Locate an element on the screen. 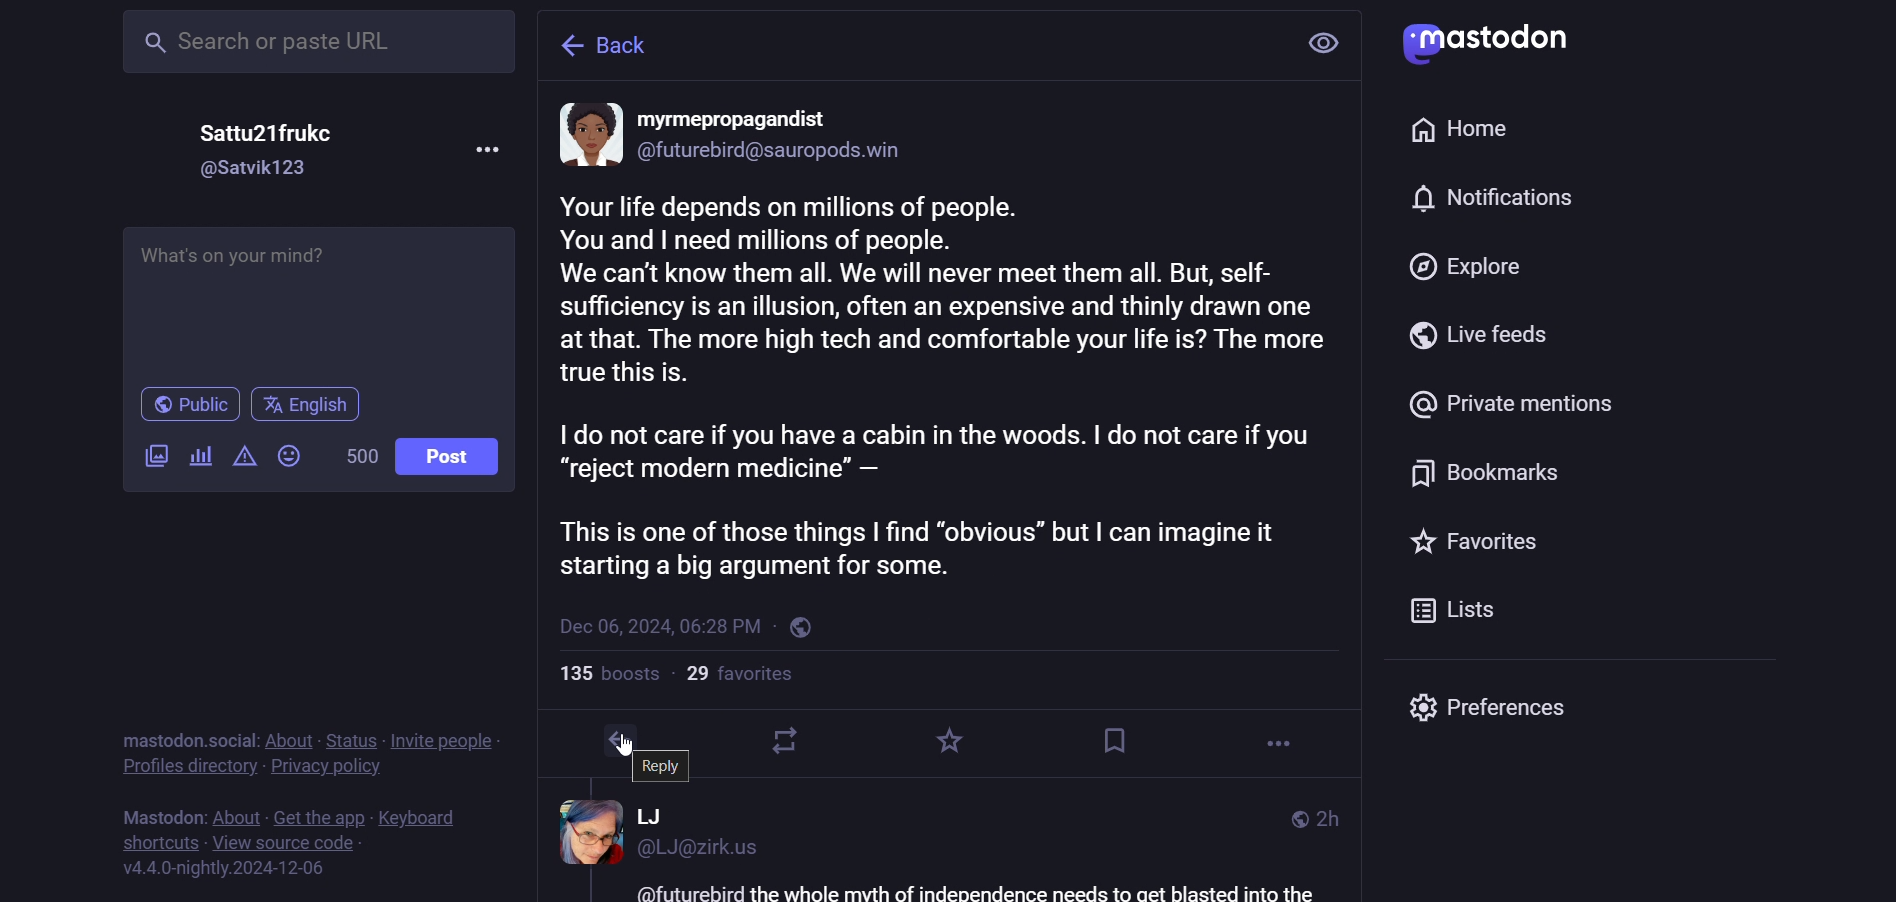  text is located at coordinates (972, 892).